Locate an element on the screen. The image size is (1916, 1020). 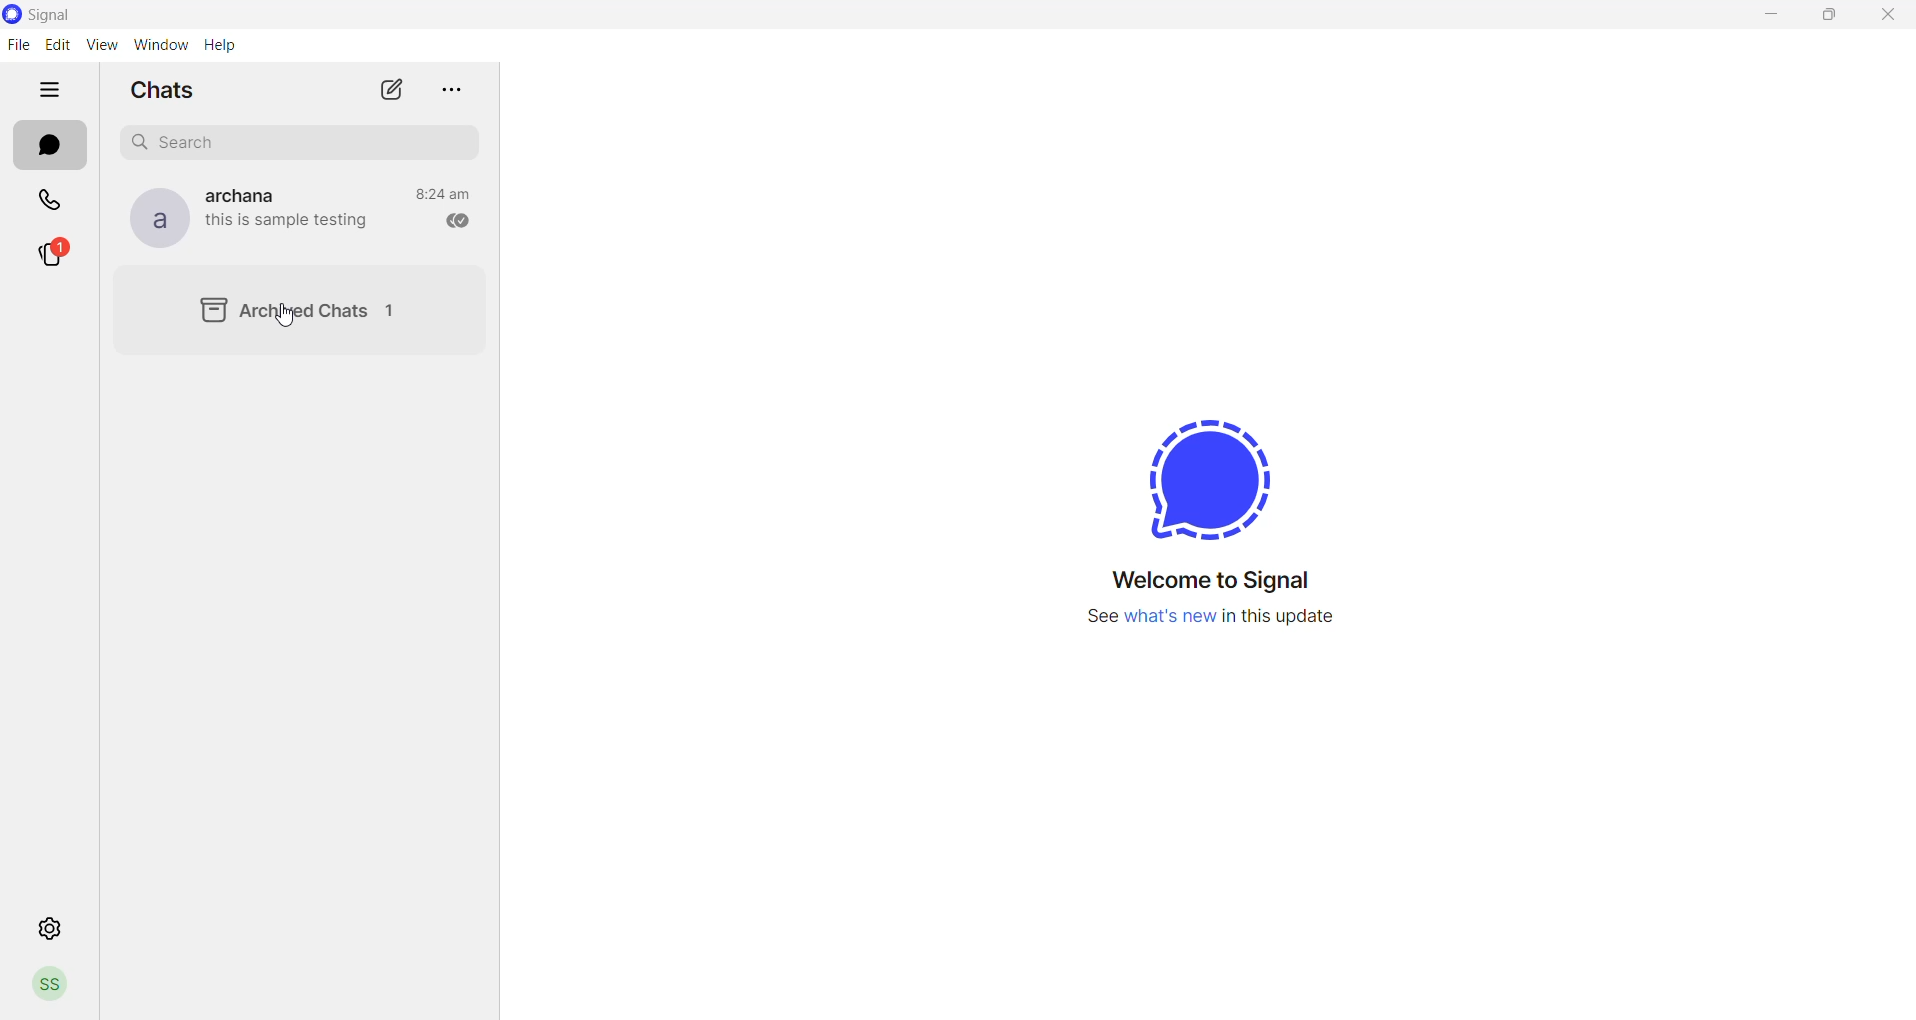
archived chats folder is located at coordinates (300, 308).